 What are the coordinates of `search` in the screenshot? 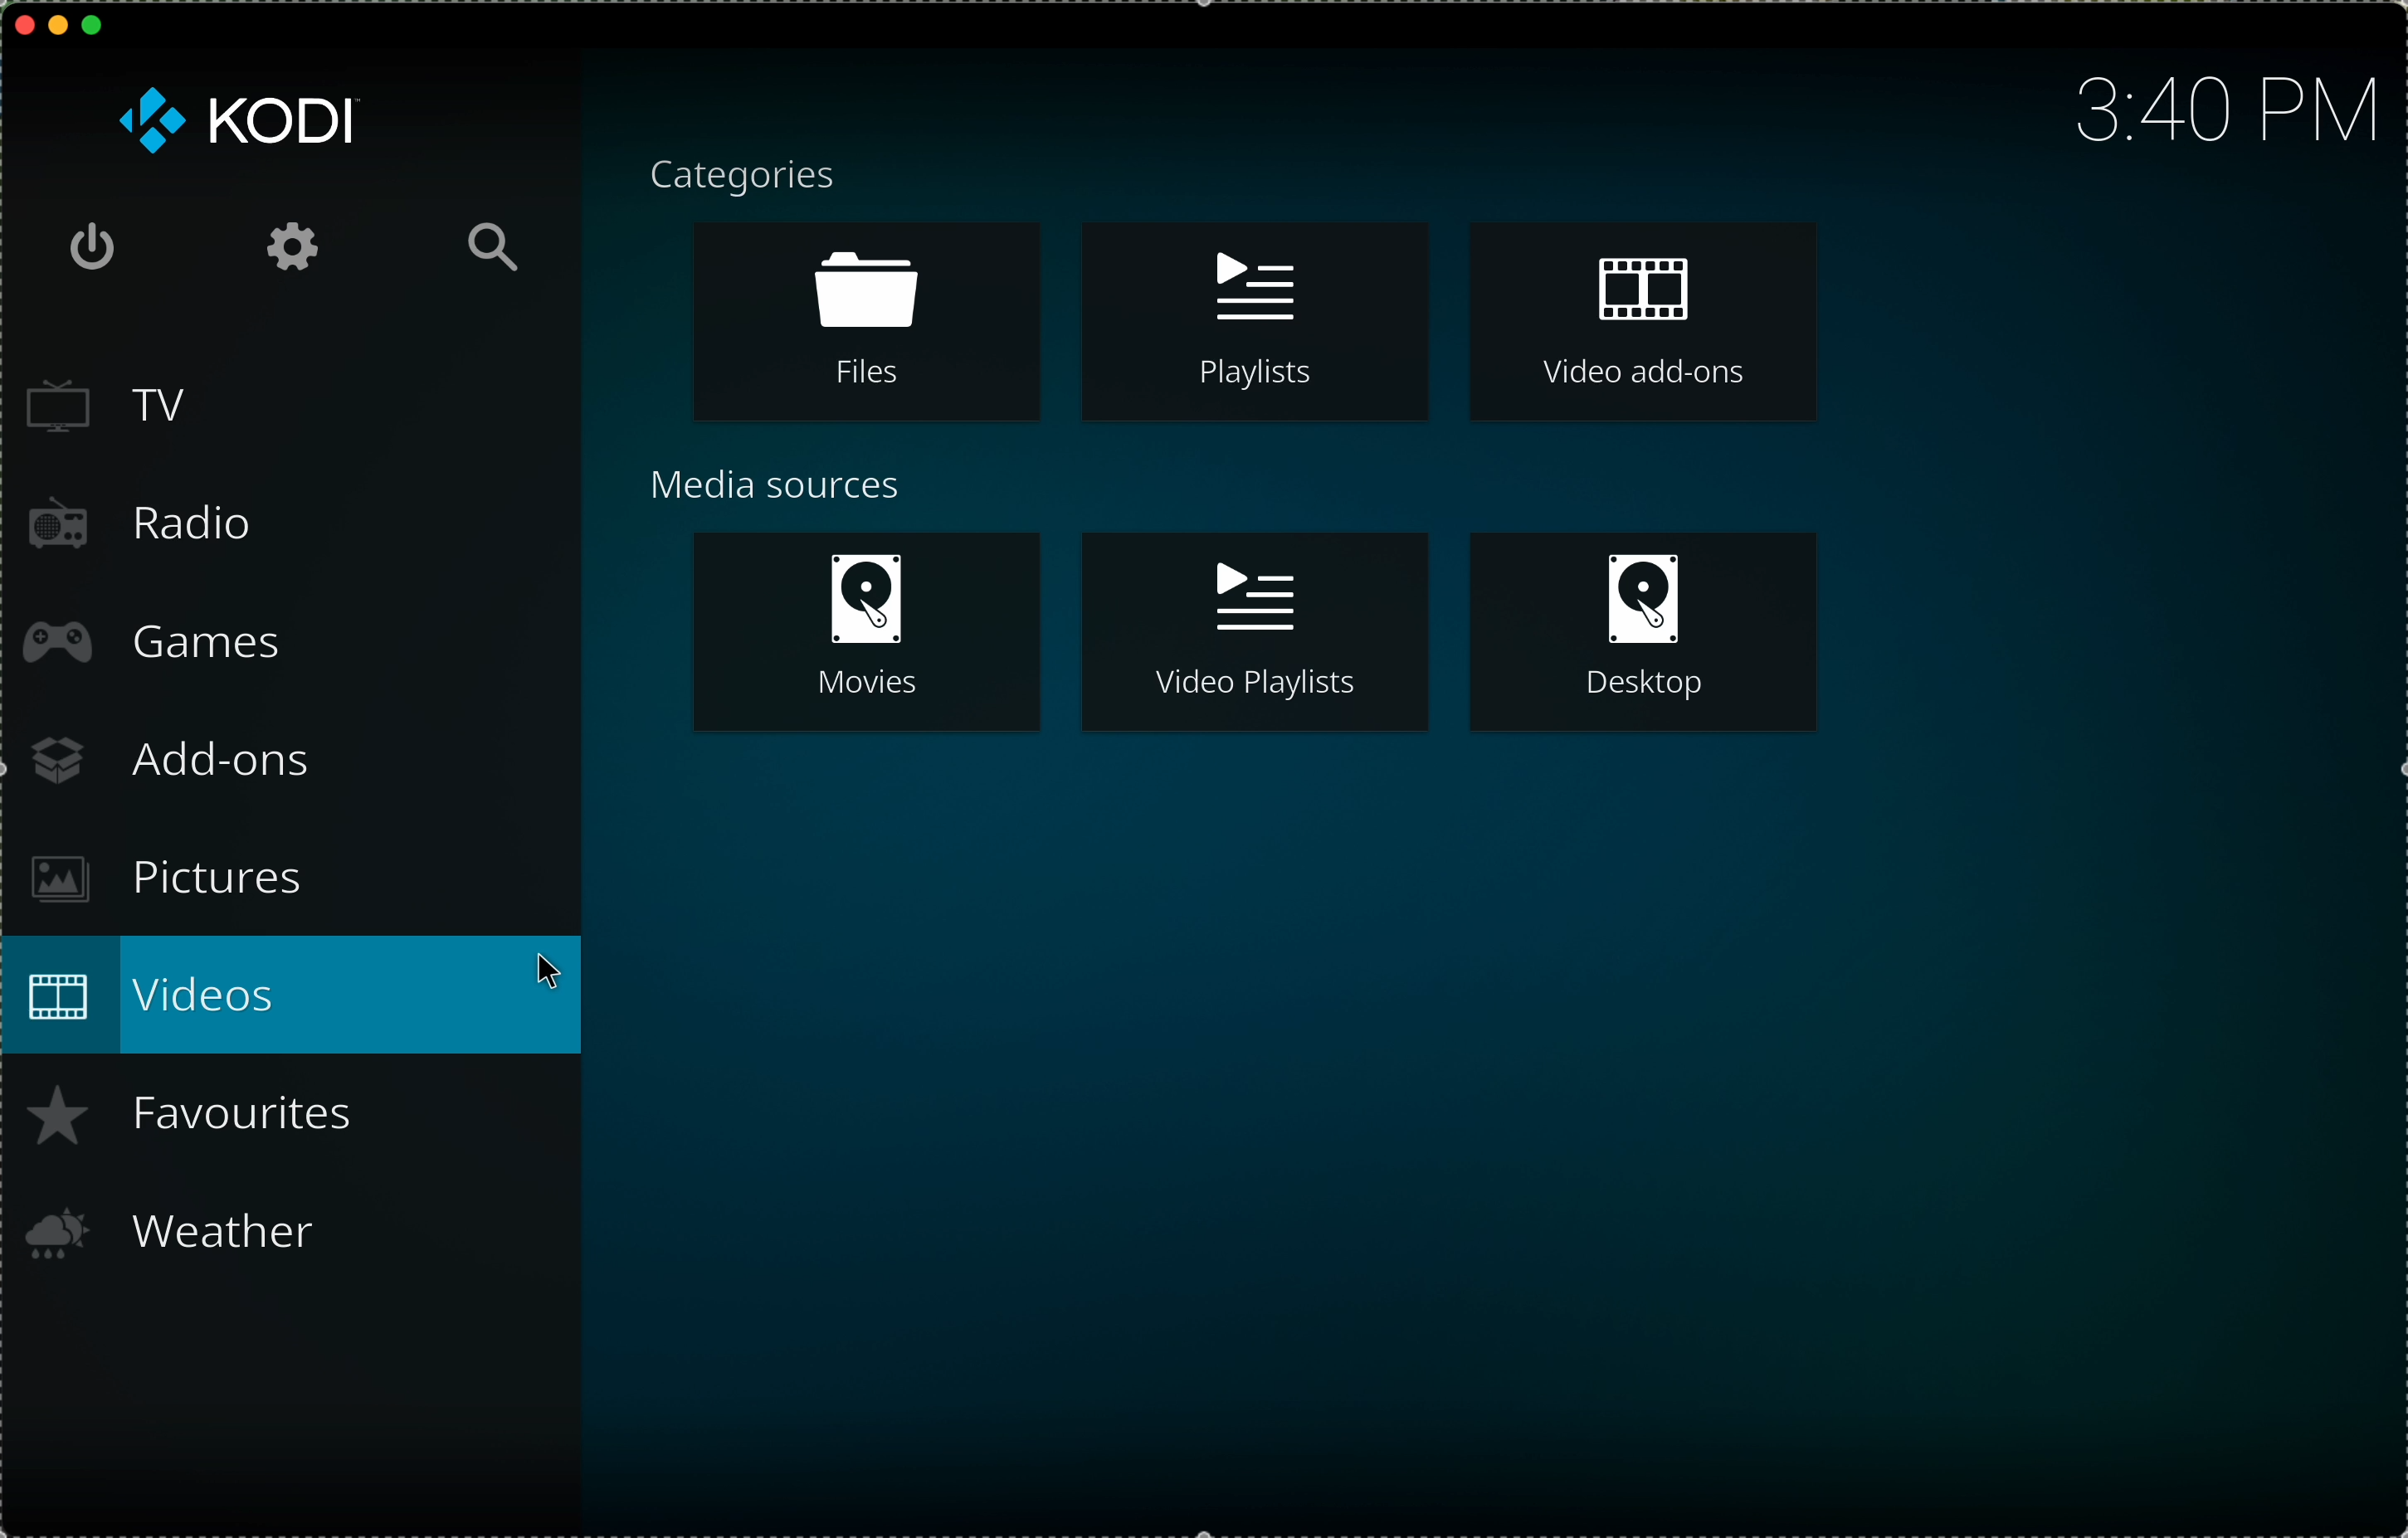 It's located at (495, 247).